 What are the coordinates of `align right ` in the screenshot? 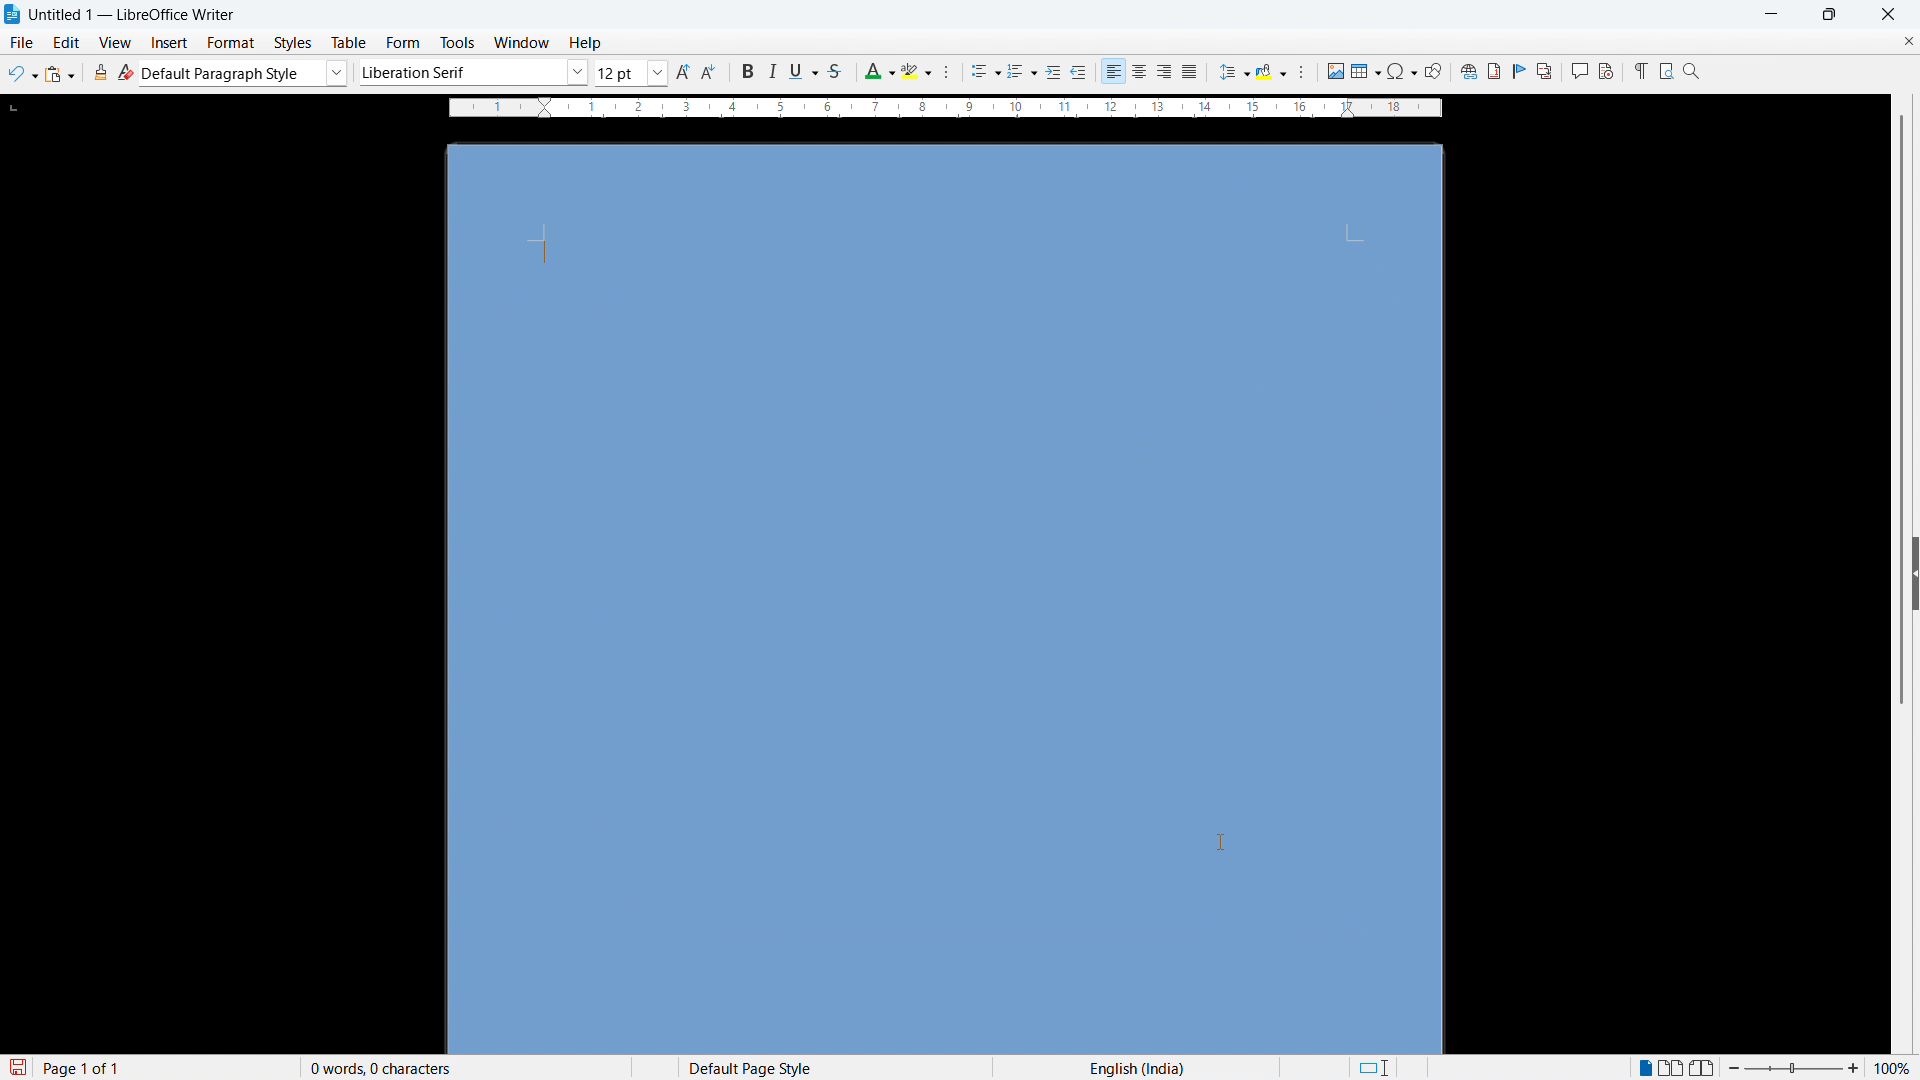 It's located at (1165, 72).